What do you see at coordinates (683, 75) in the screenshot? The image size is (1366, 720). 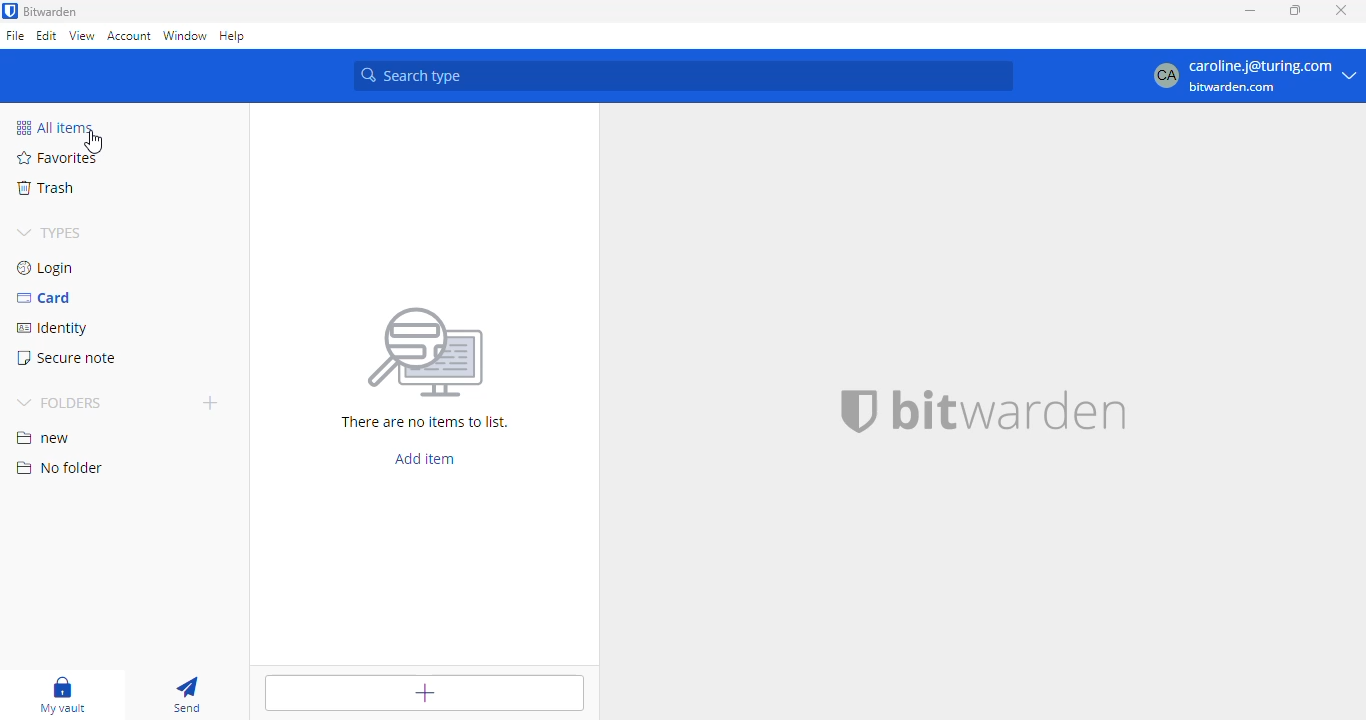 I see `search type` at bounding box center [683, 75].